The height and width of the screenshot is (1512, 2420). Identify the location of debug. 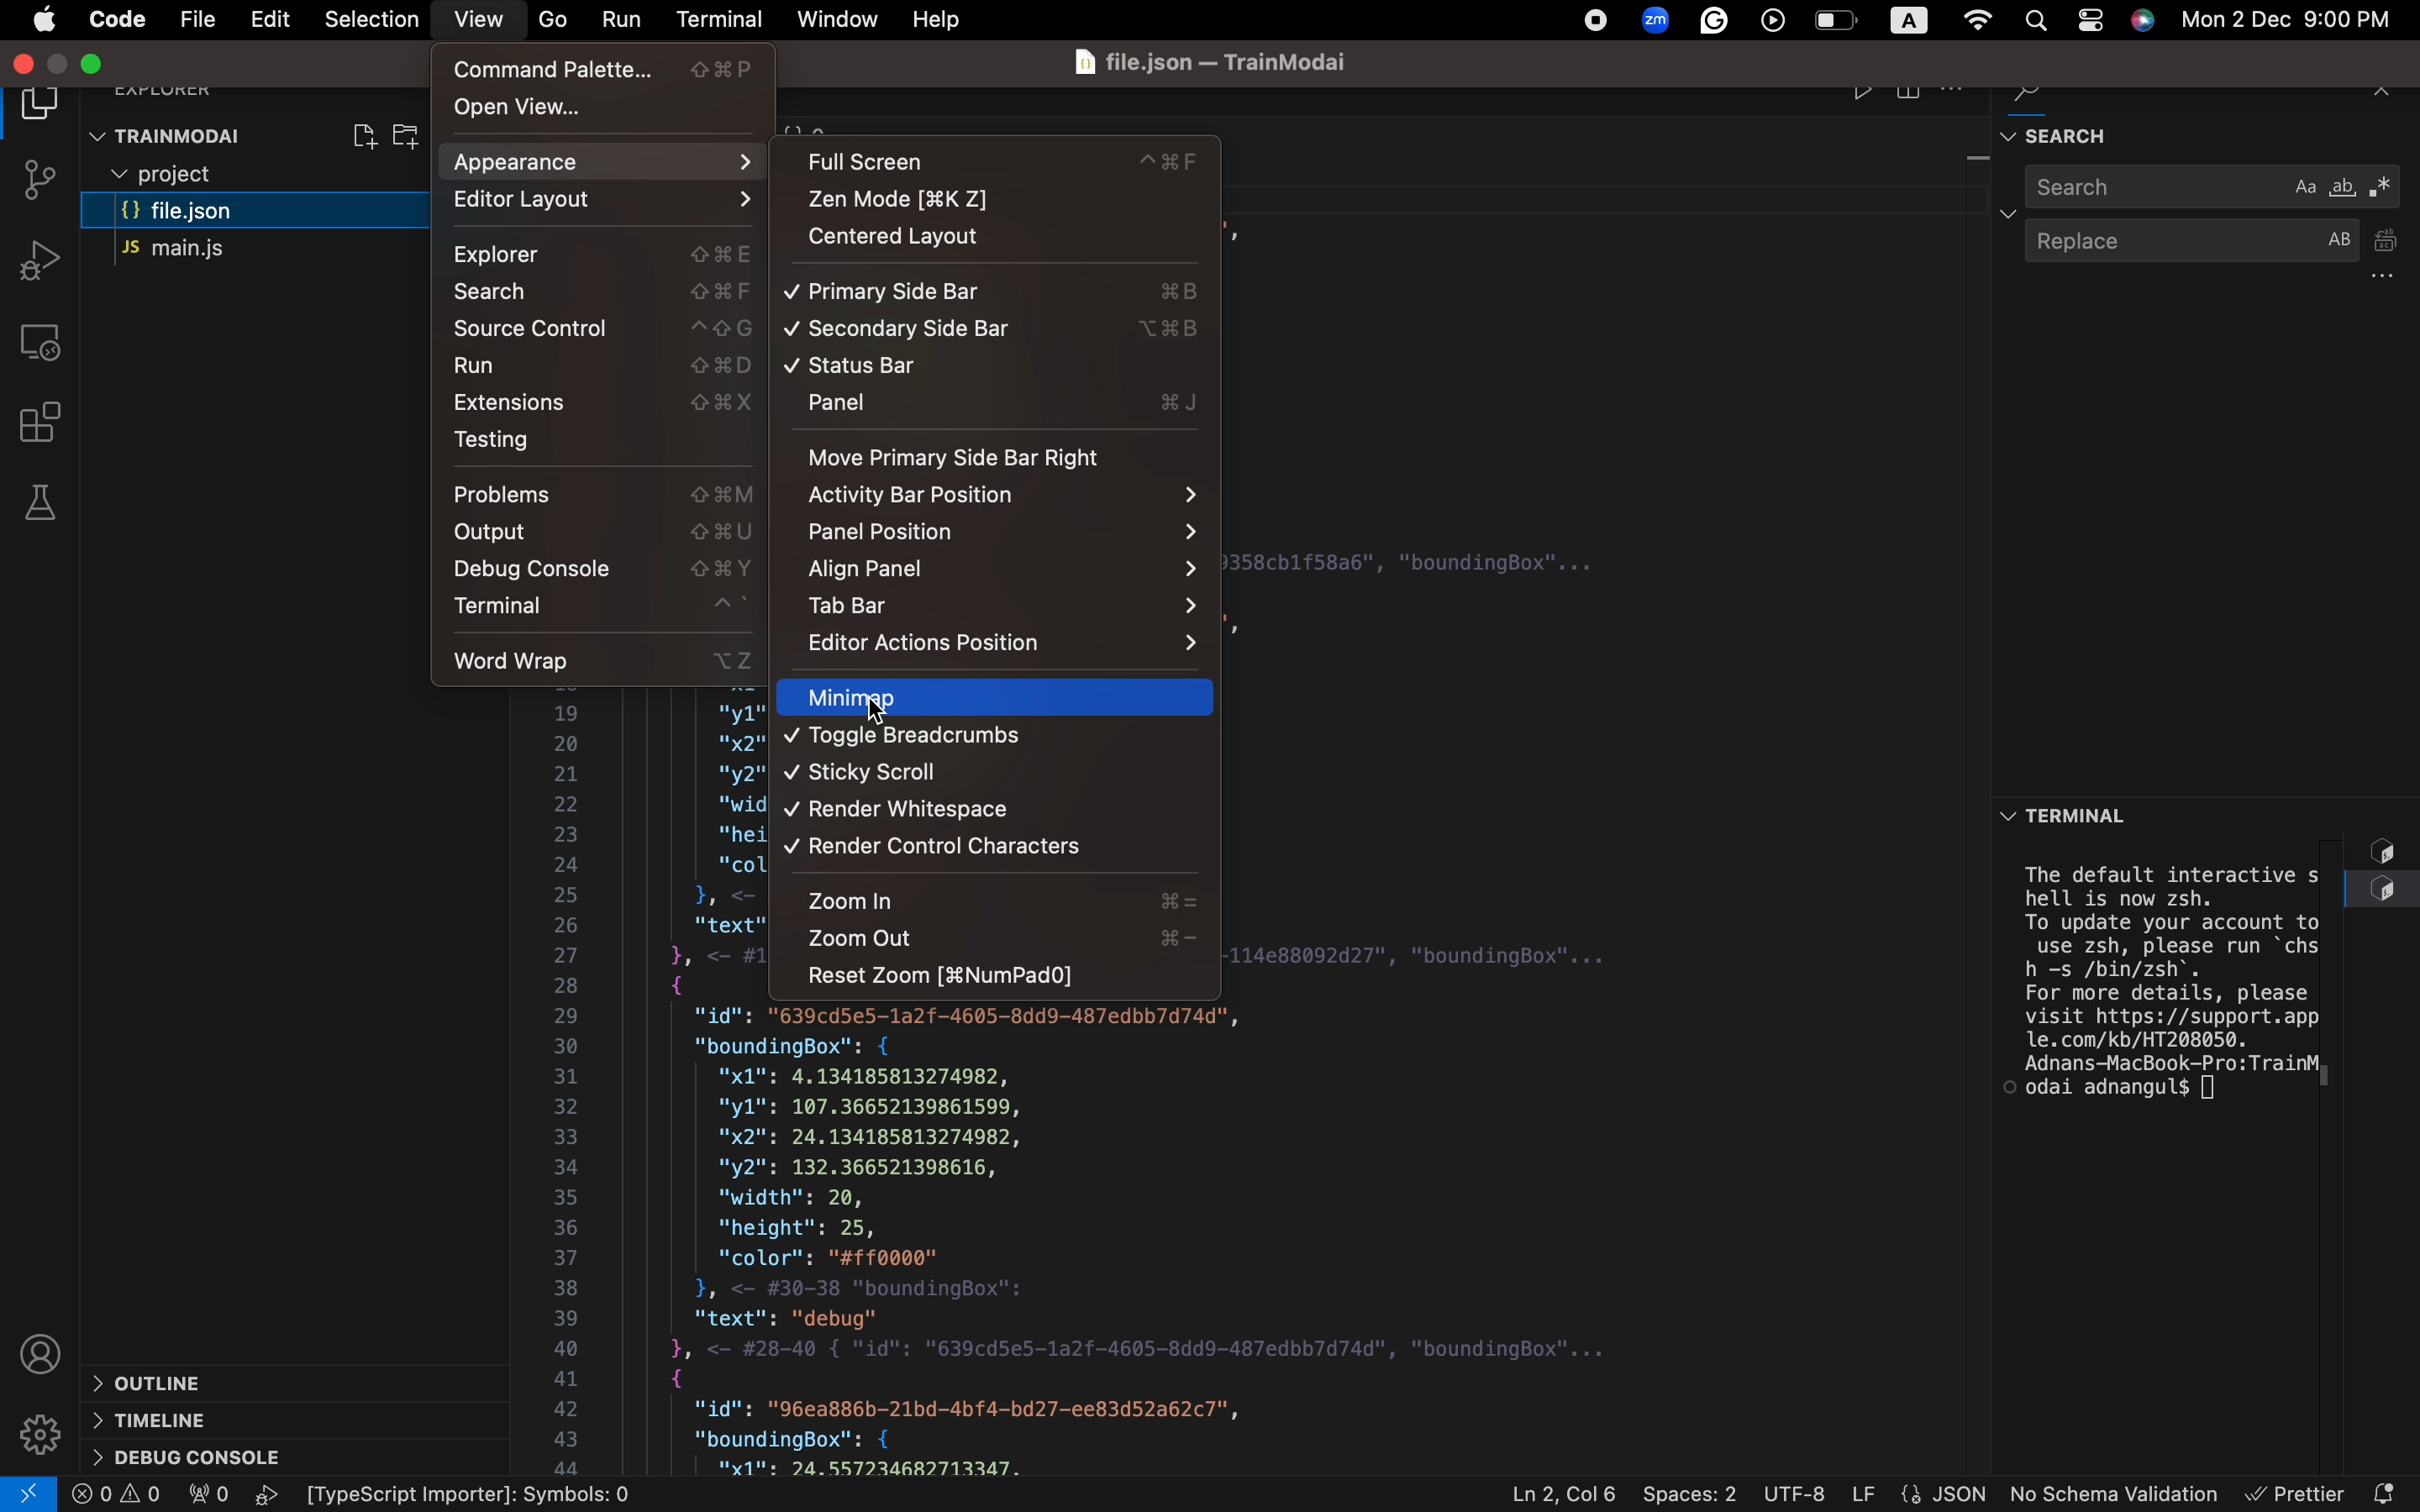
(205, 1459).